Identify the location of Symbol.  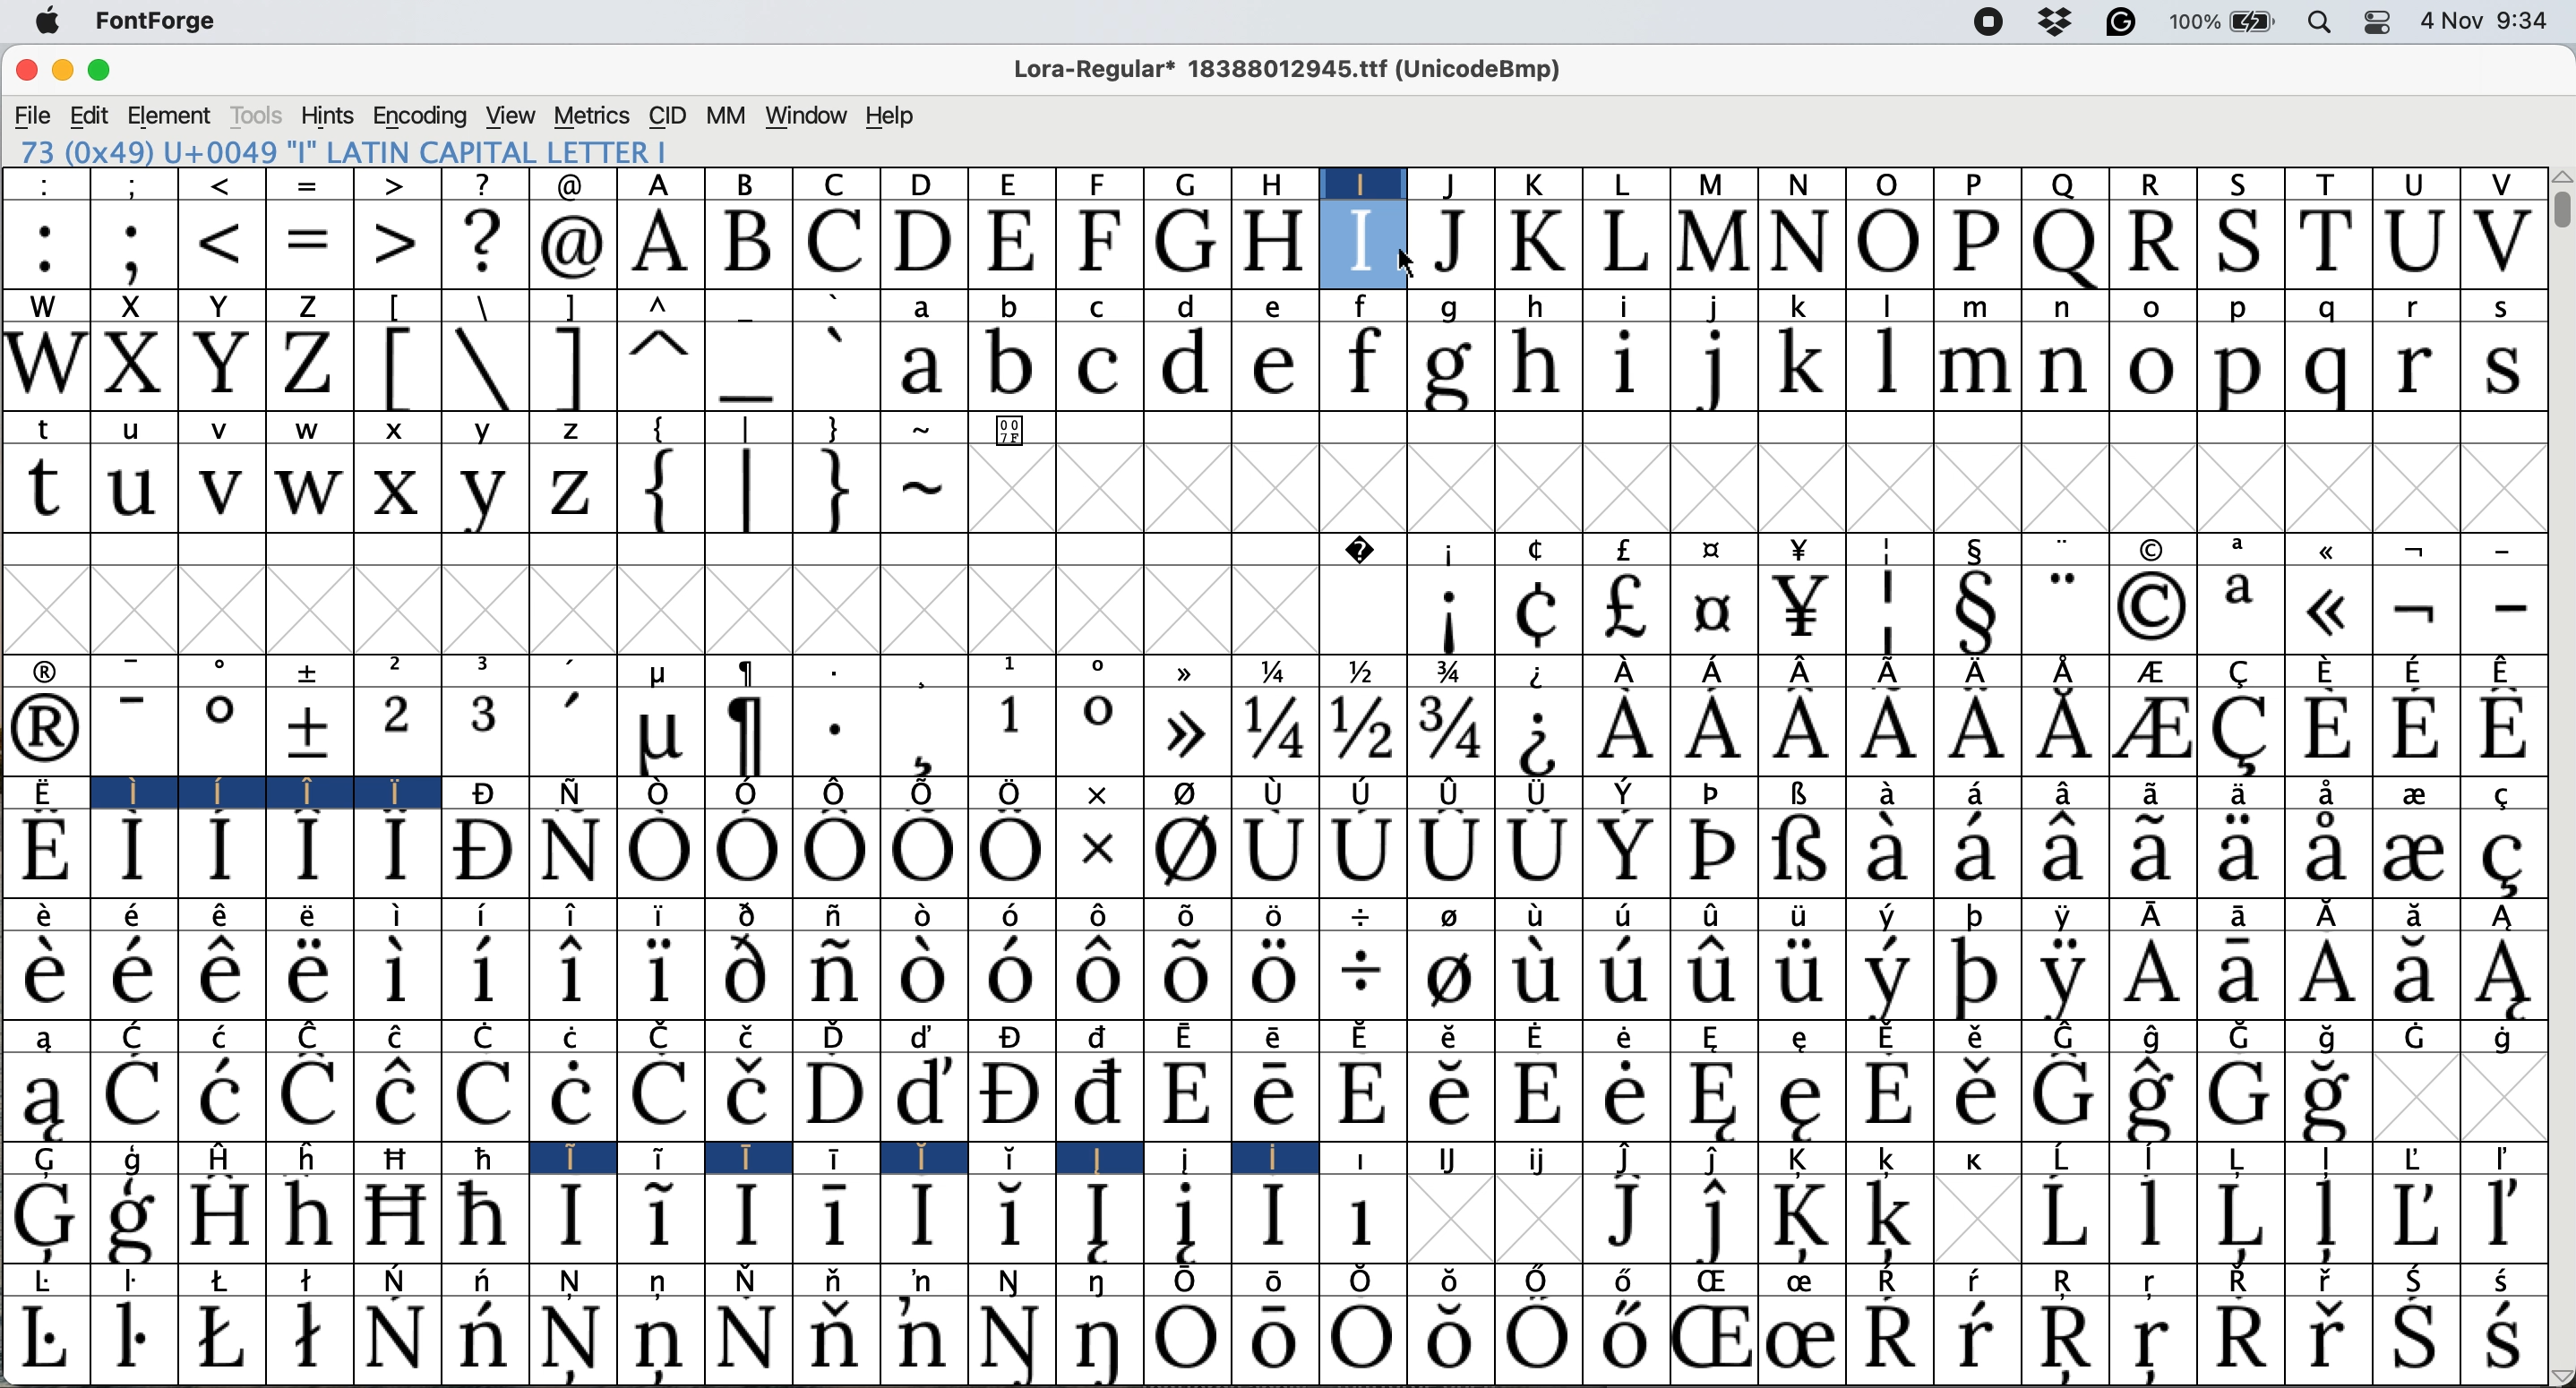
(1012, 430).